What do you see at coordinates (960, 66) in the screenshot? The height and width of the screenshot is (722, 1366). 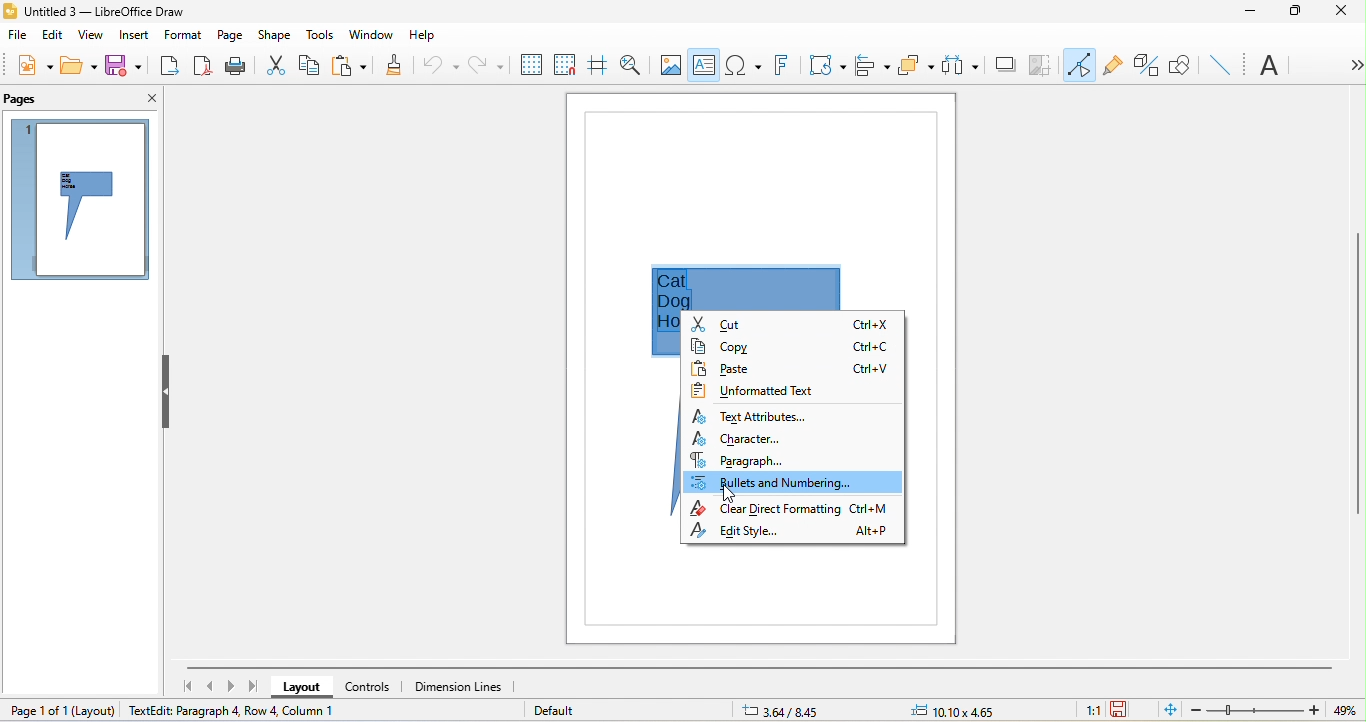 I see `select at least three object` at bounding box center [960, 66].